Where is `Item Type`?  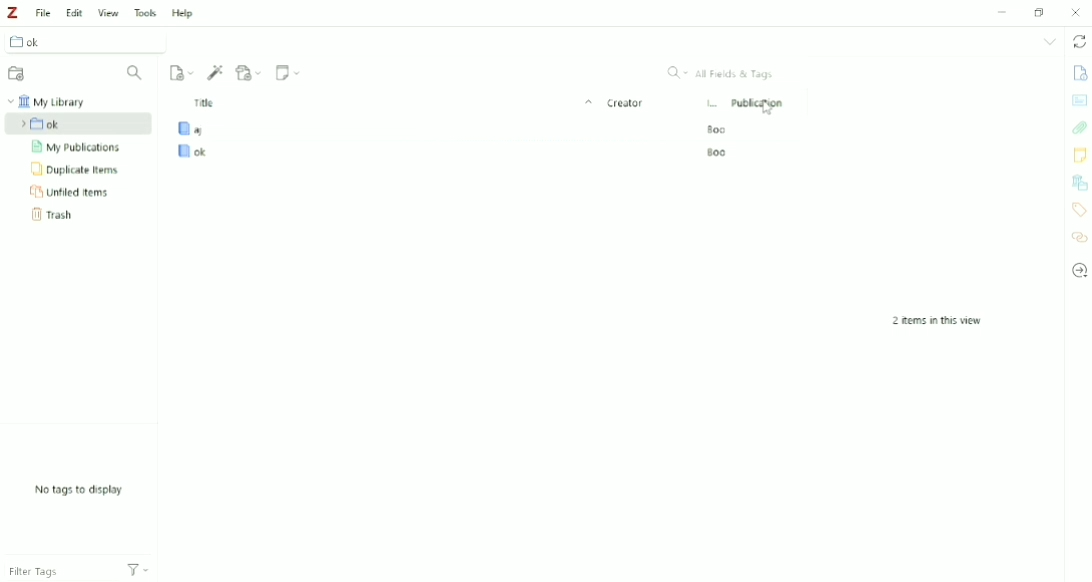
Item Type is located at coordinates (710, 105).